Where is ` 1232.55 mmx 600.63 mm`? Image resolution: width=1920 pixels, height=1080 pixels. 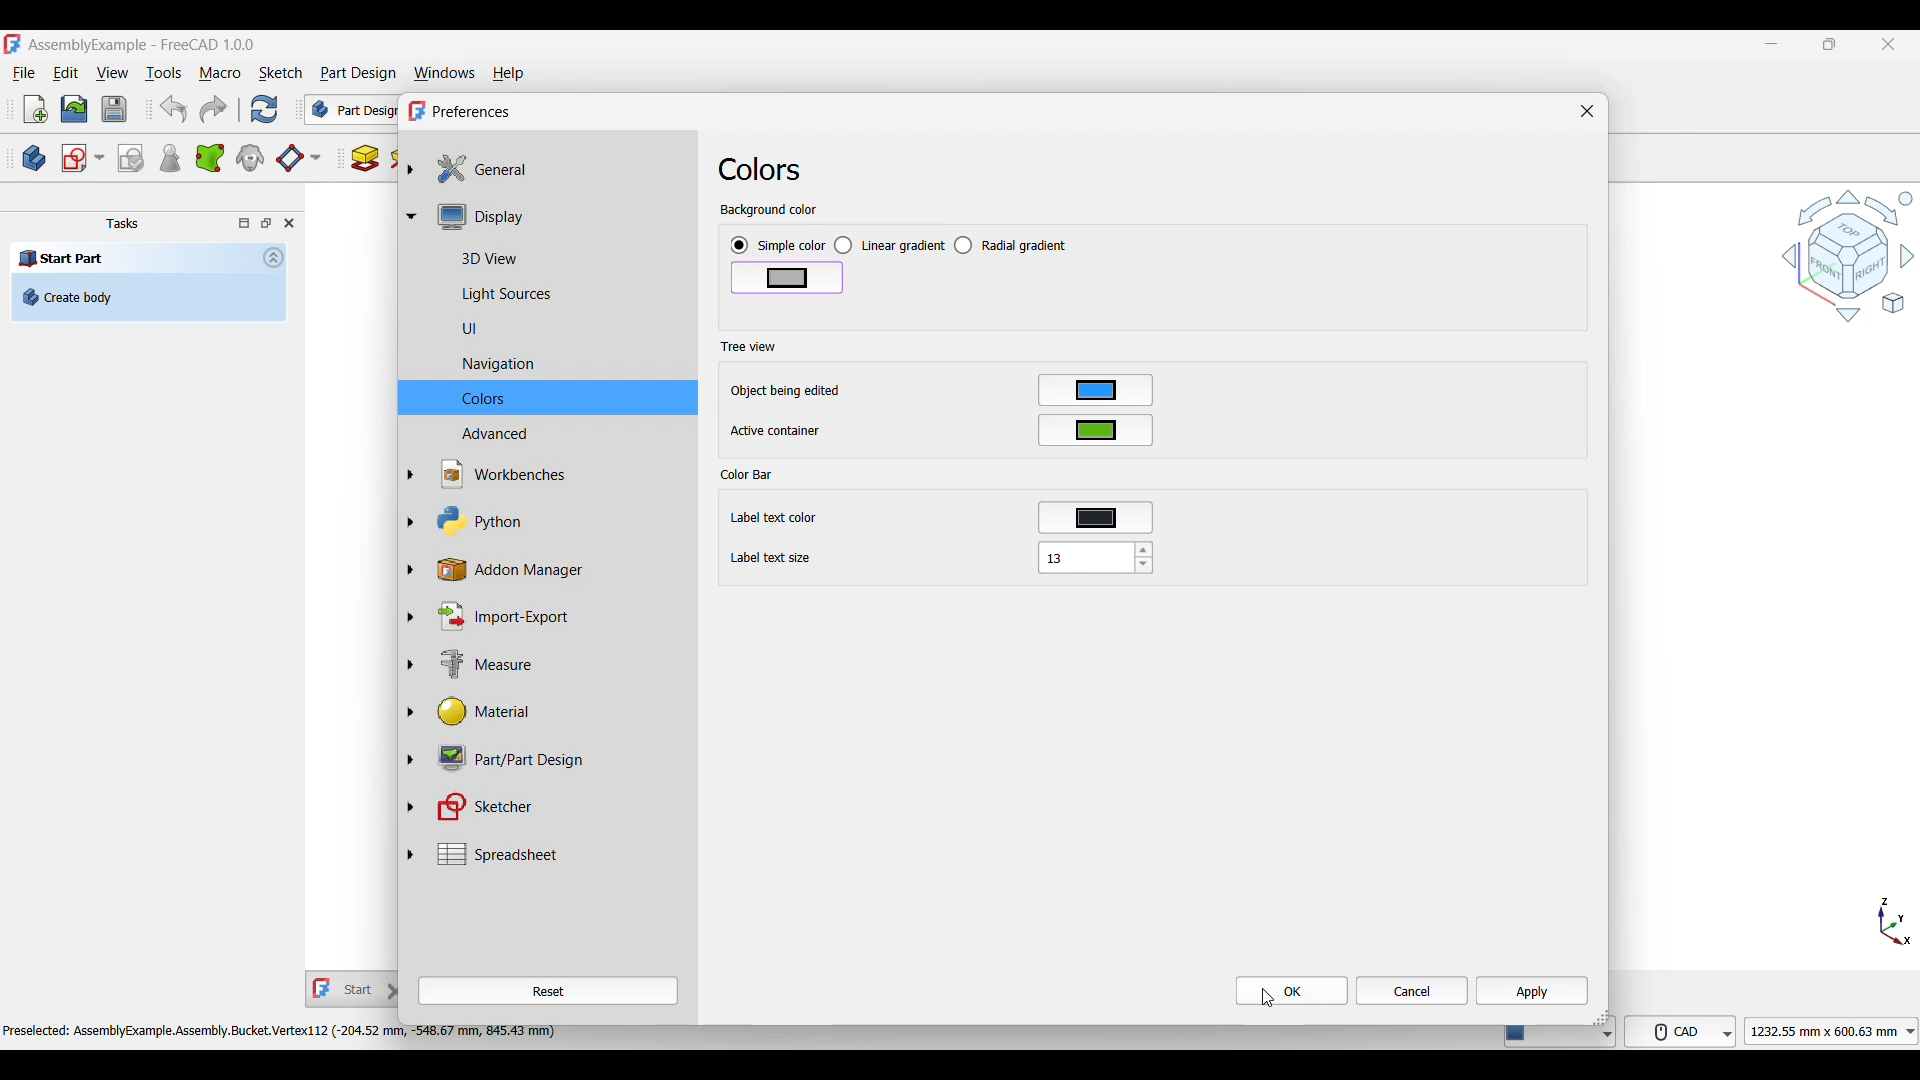  1232.55 mmx 600.63 mm is located at coordinates (1835, 1031).